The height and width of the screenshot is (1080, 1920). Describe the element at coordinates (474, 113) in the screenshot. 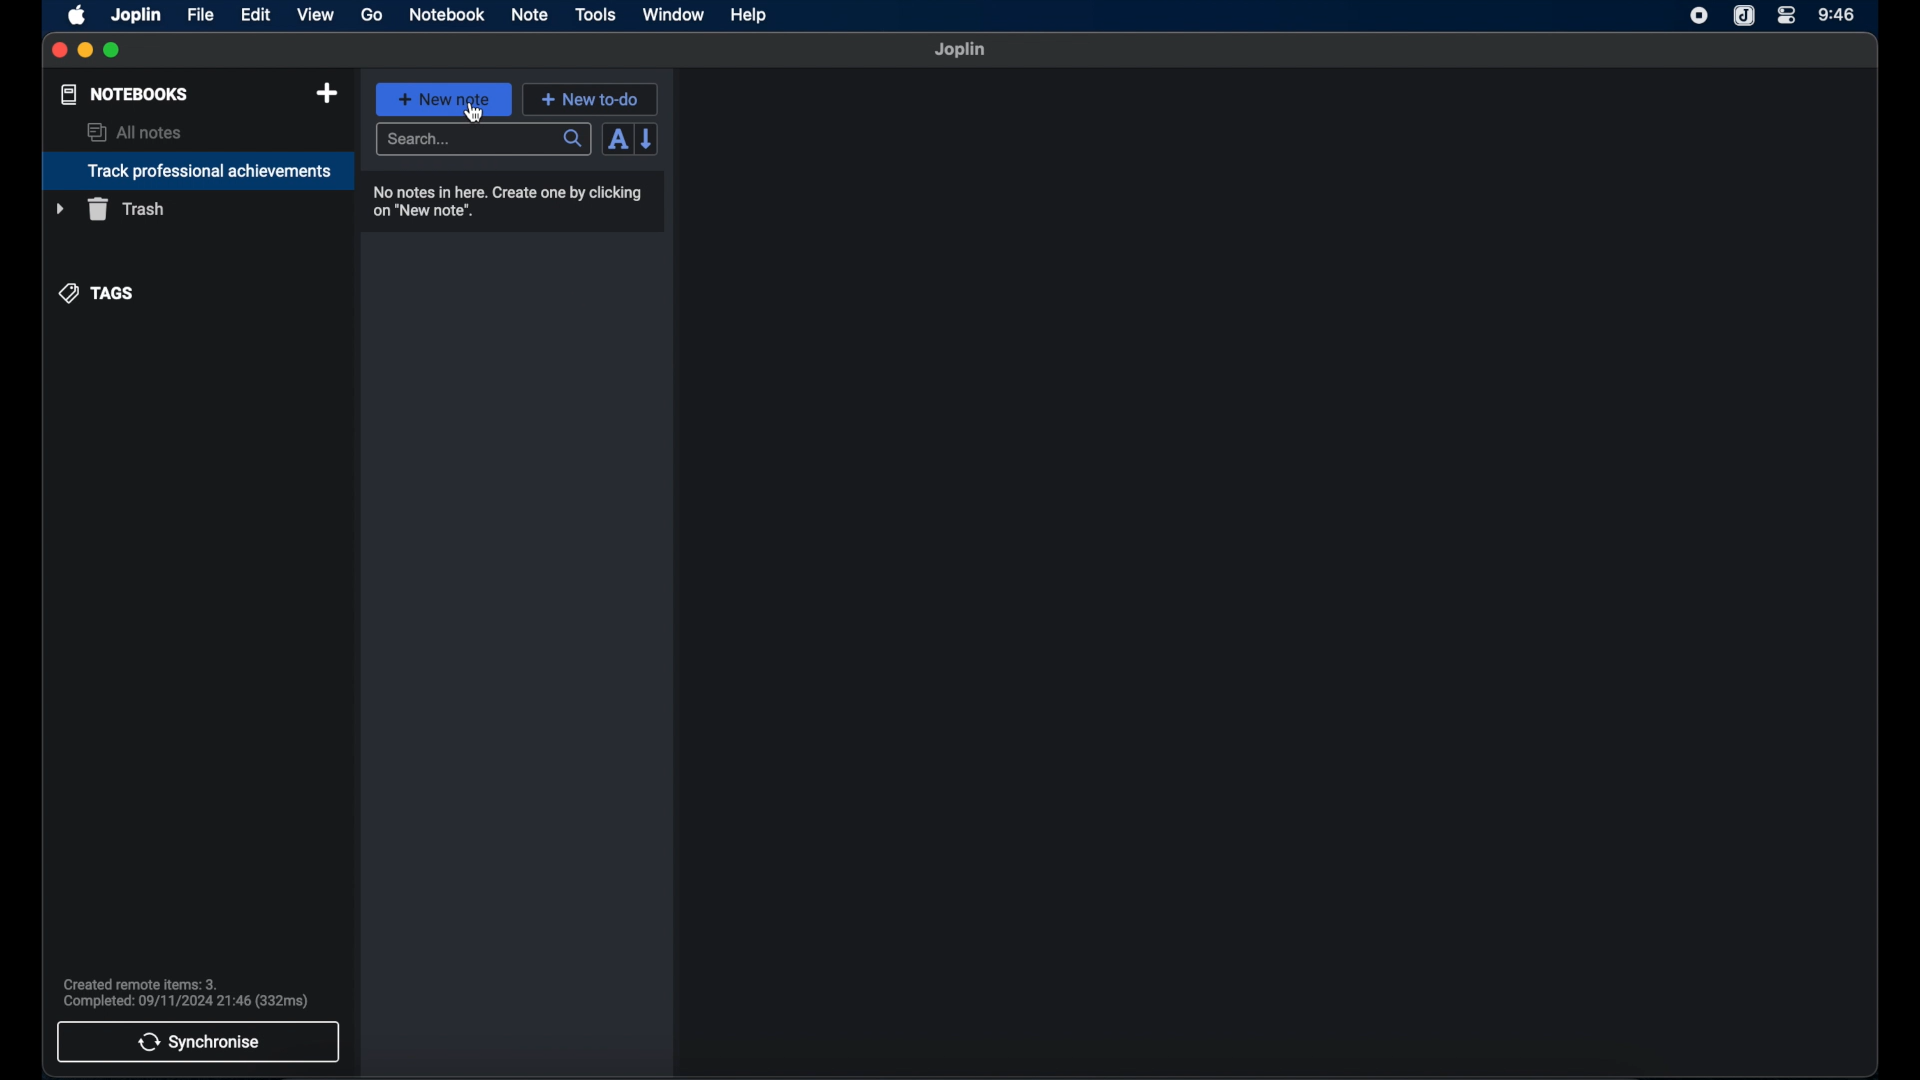

I see `cursor` at that location.